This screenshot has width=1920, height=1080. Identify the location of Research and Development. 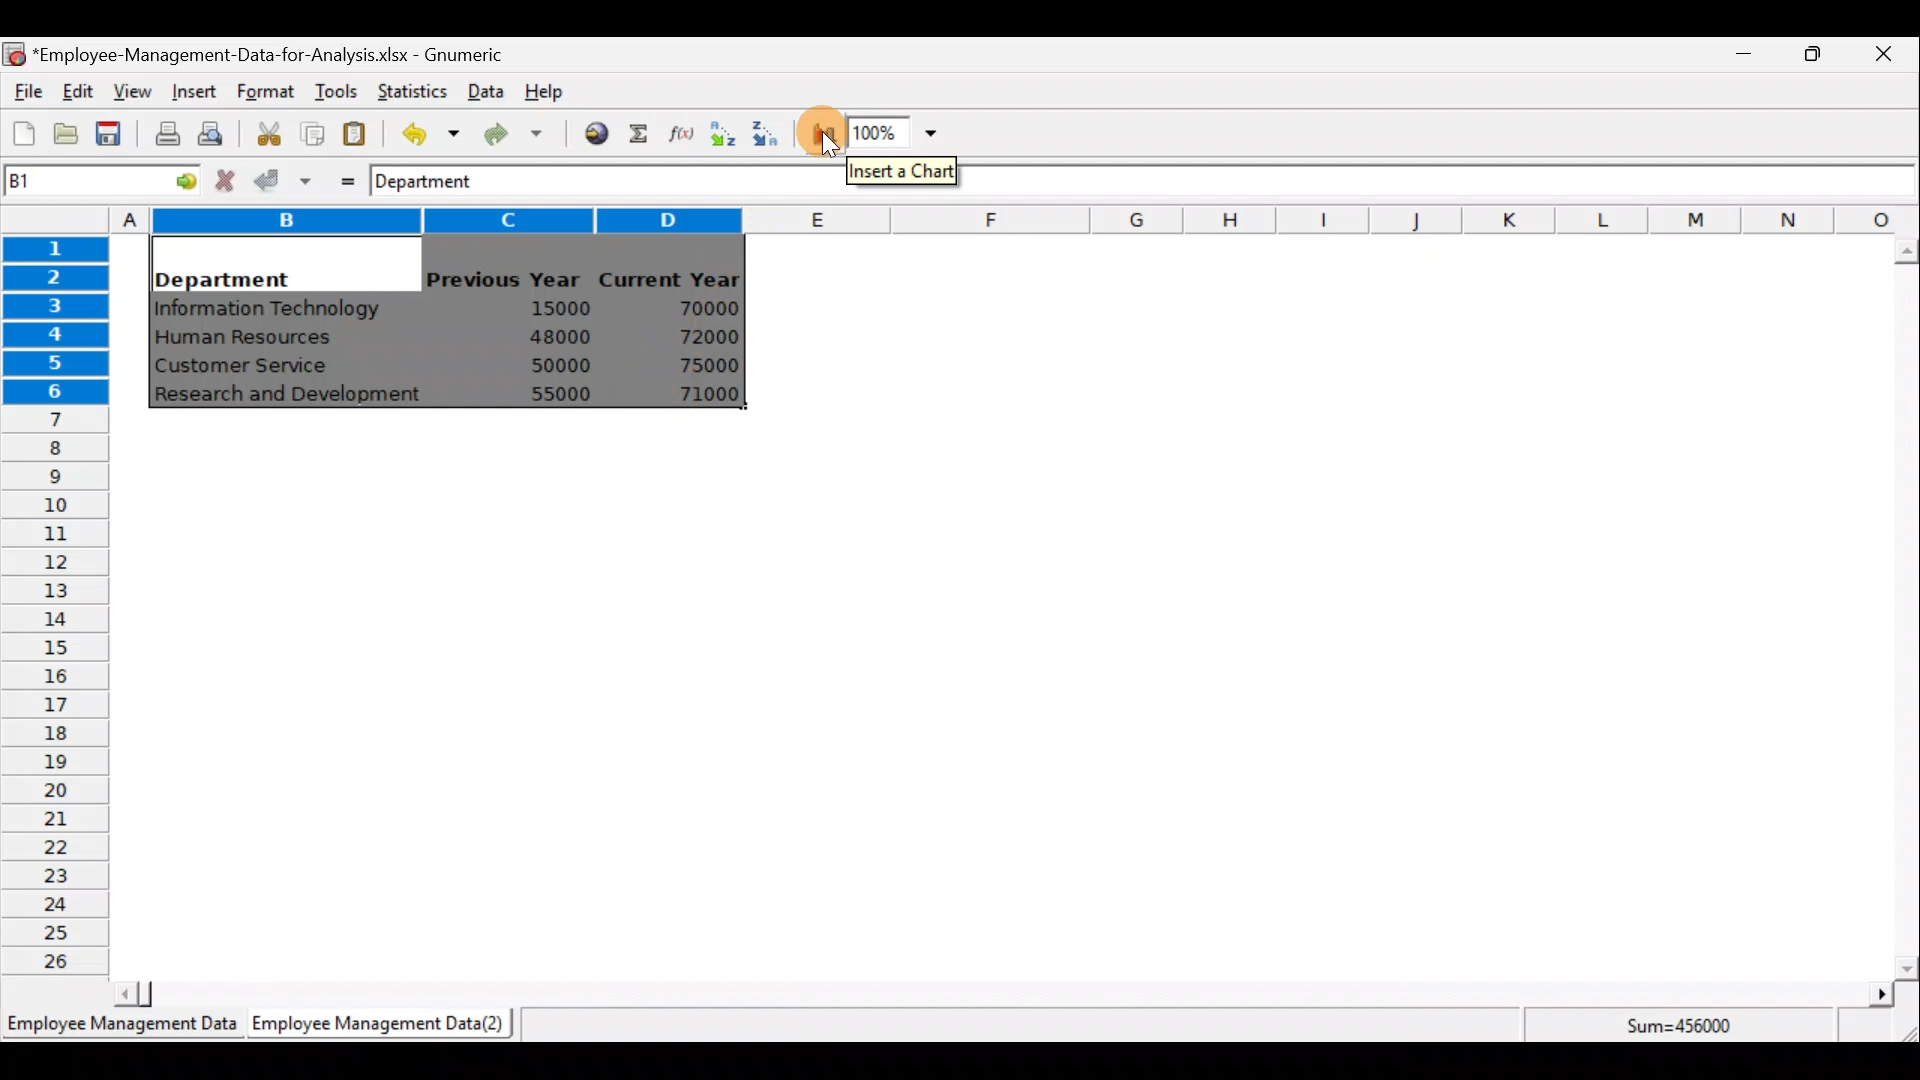
(295, 397).